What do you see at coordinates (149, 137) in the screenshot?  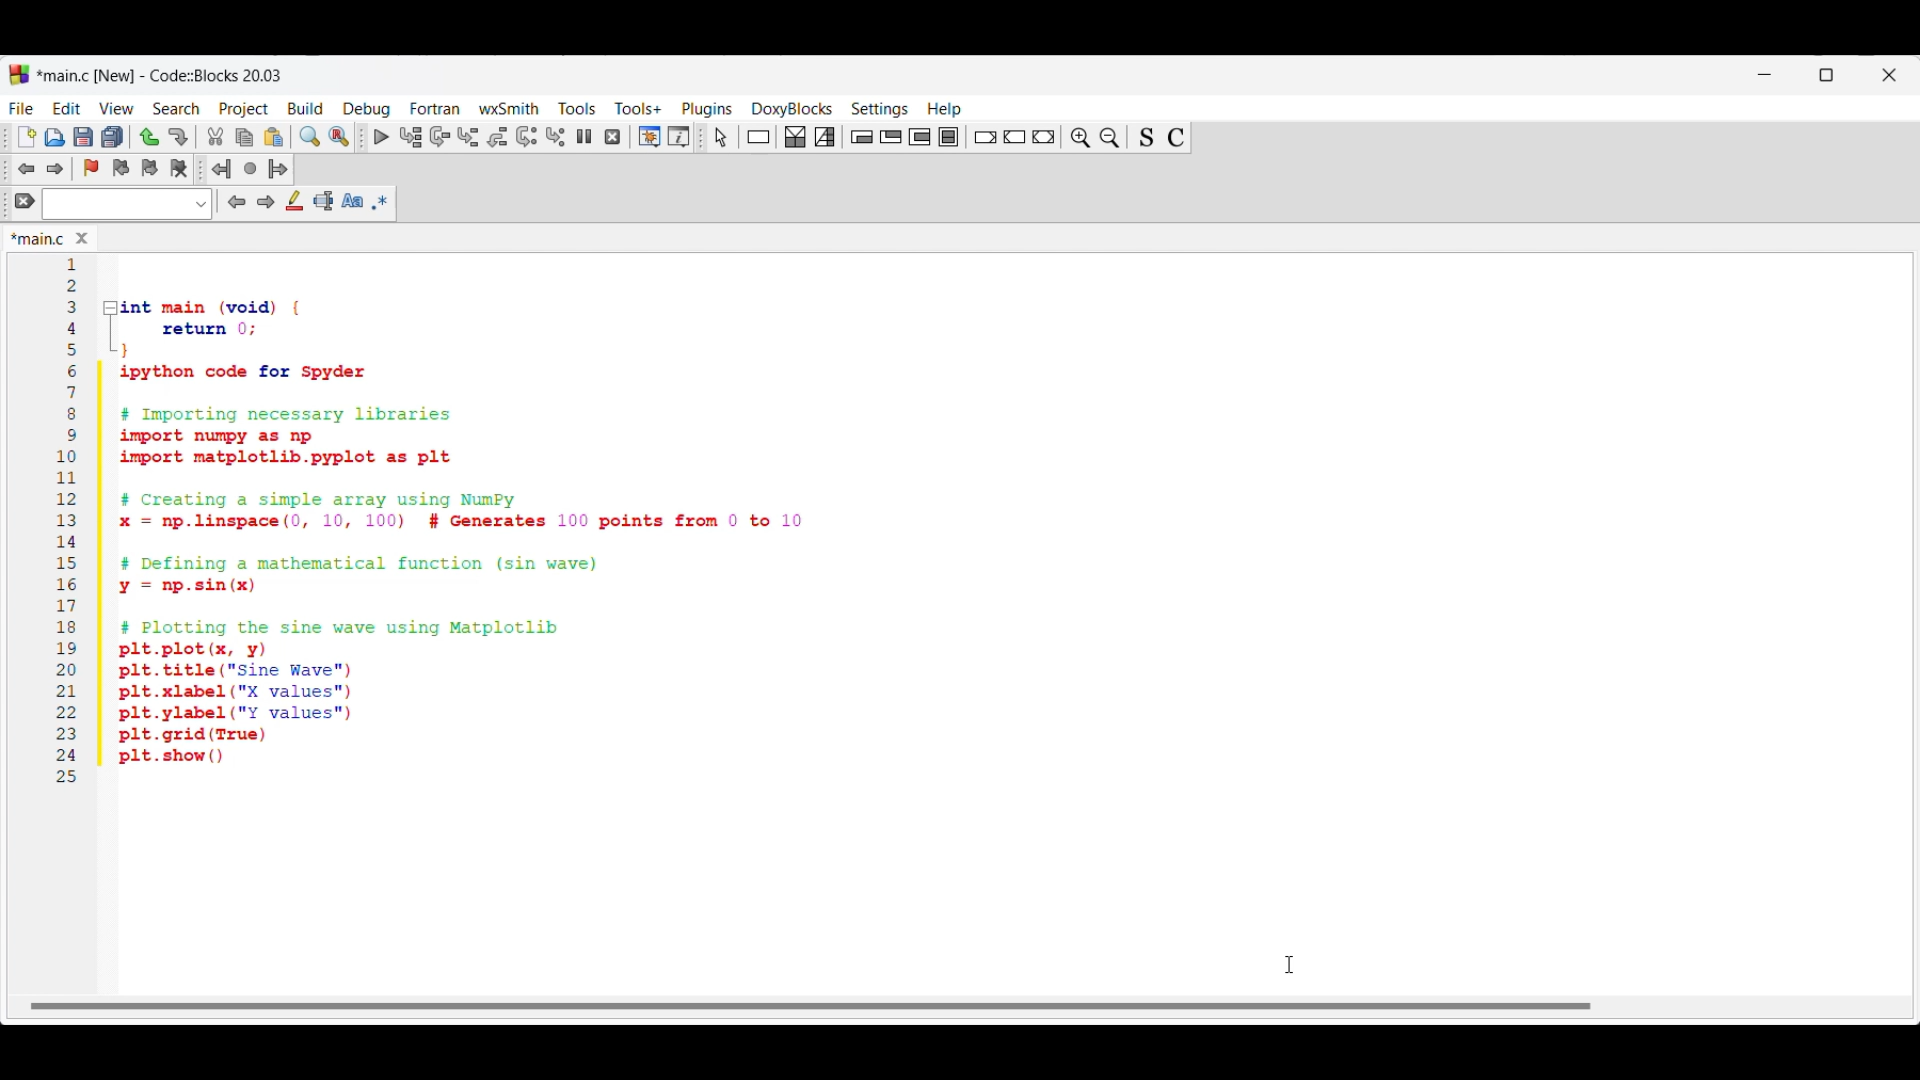 I see `Undo` at bounding box center [149, 137].